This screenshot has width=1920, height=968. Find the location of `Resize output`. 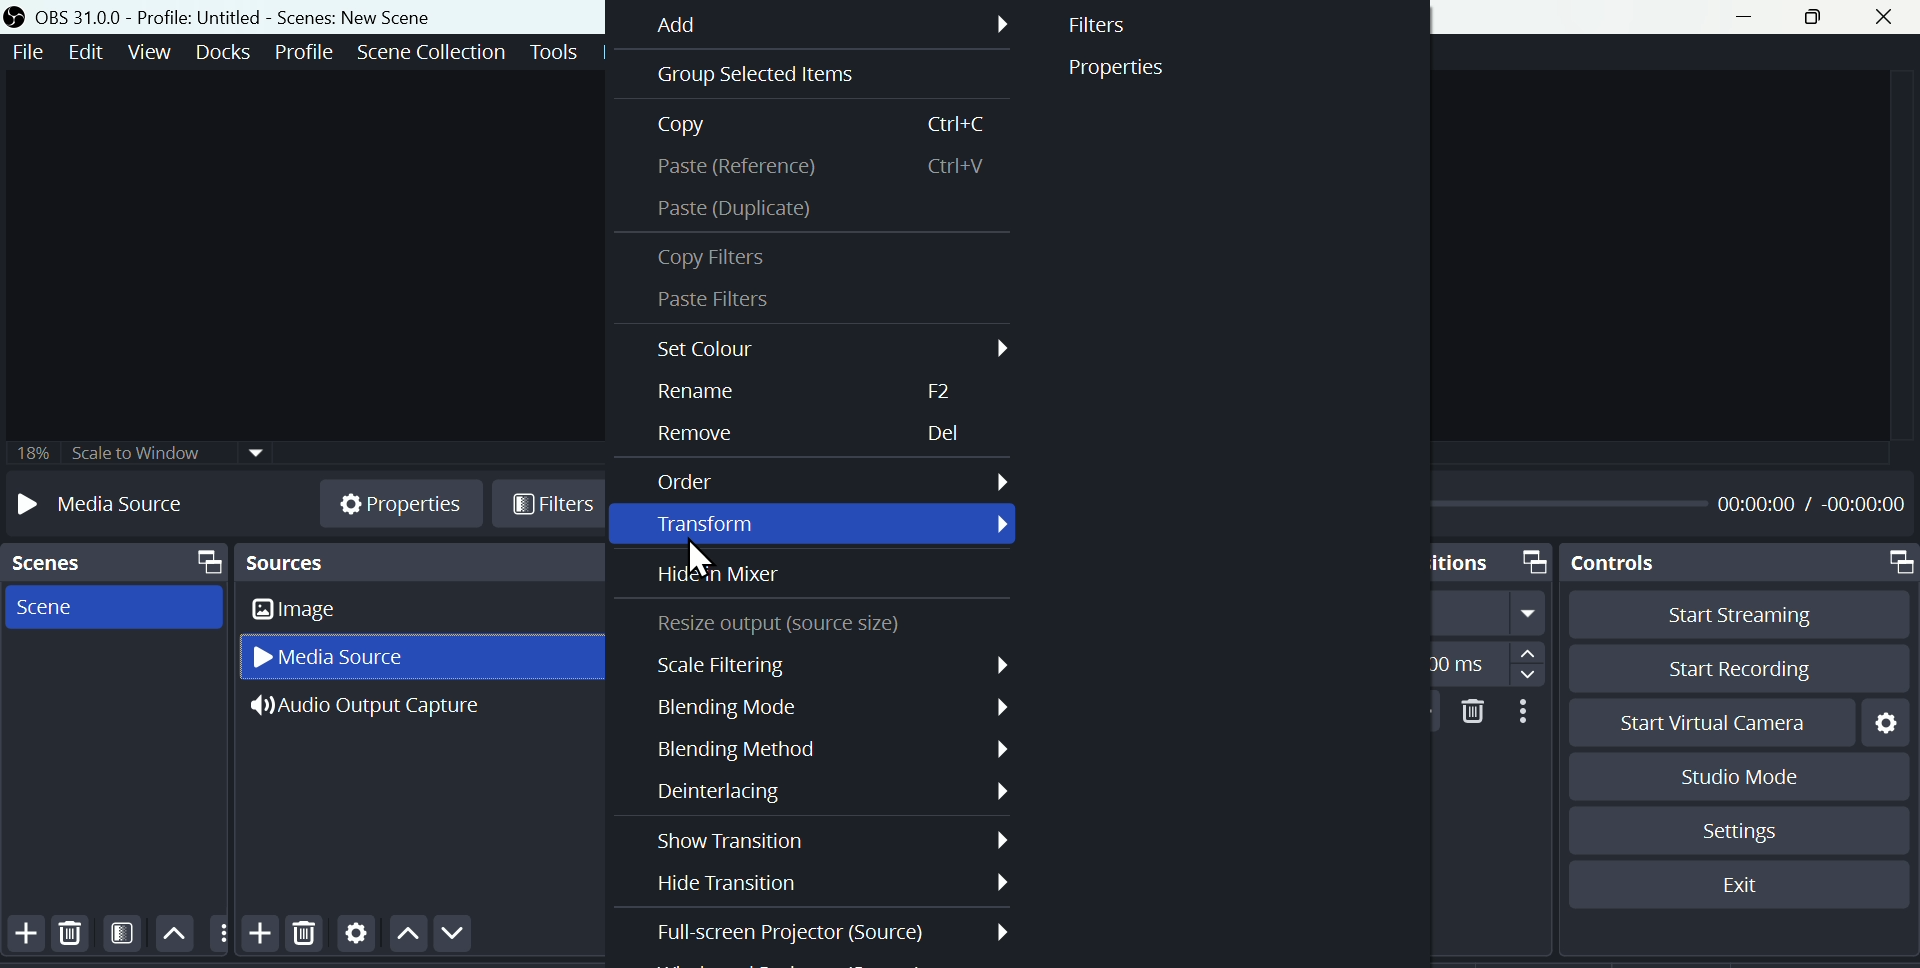

Resize output is located at coordinates (786, 623).